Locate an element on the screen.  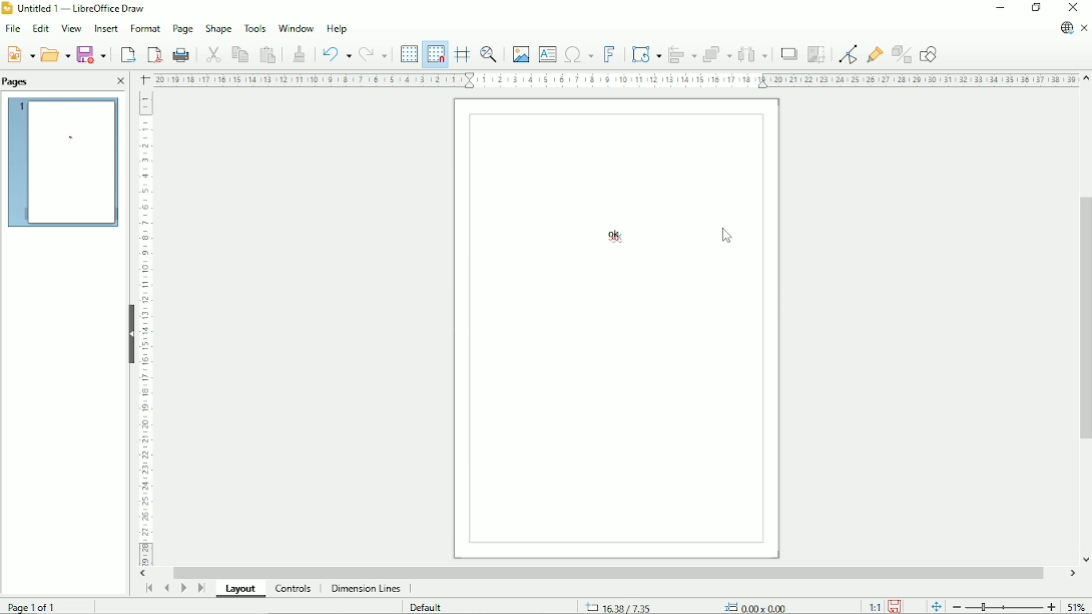
Restore down is located at coordinates (1036, 7).